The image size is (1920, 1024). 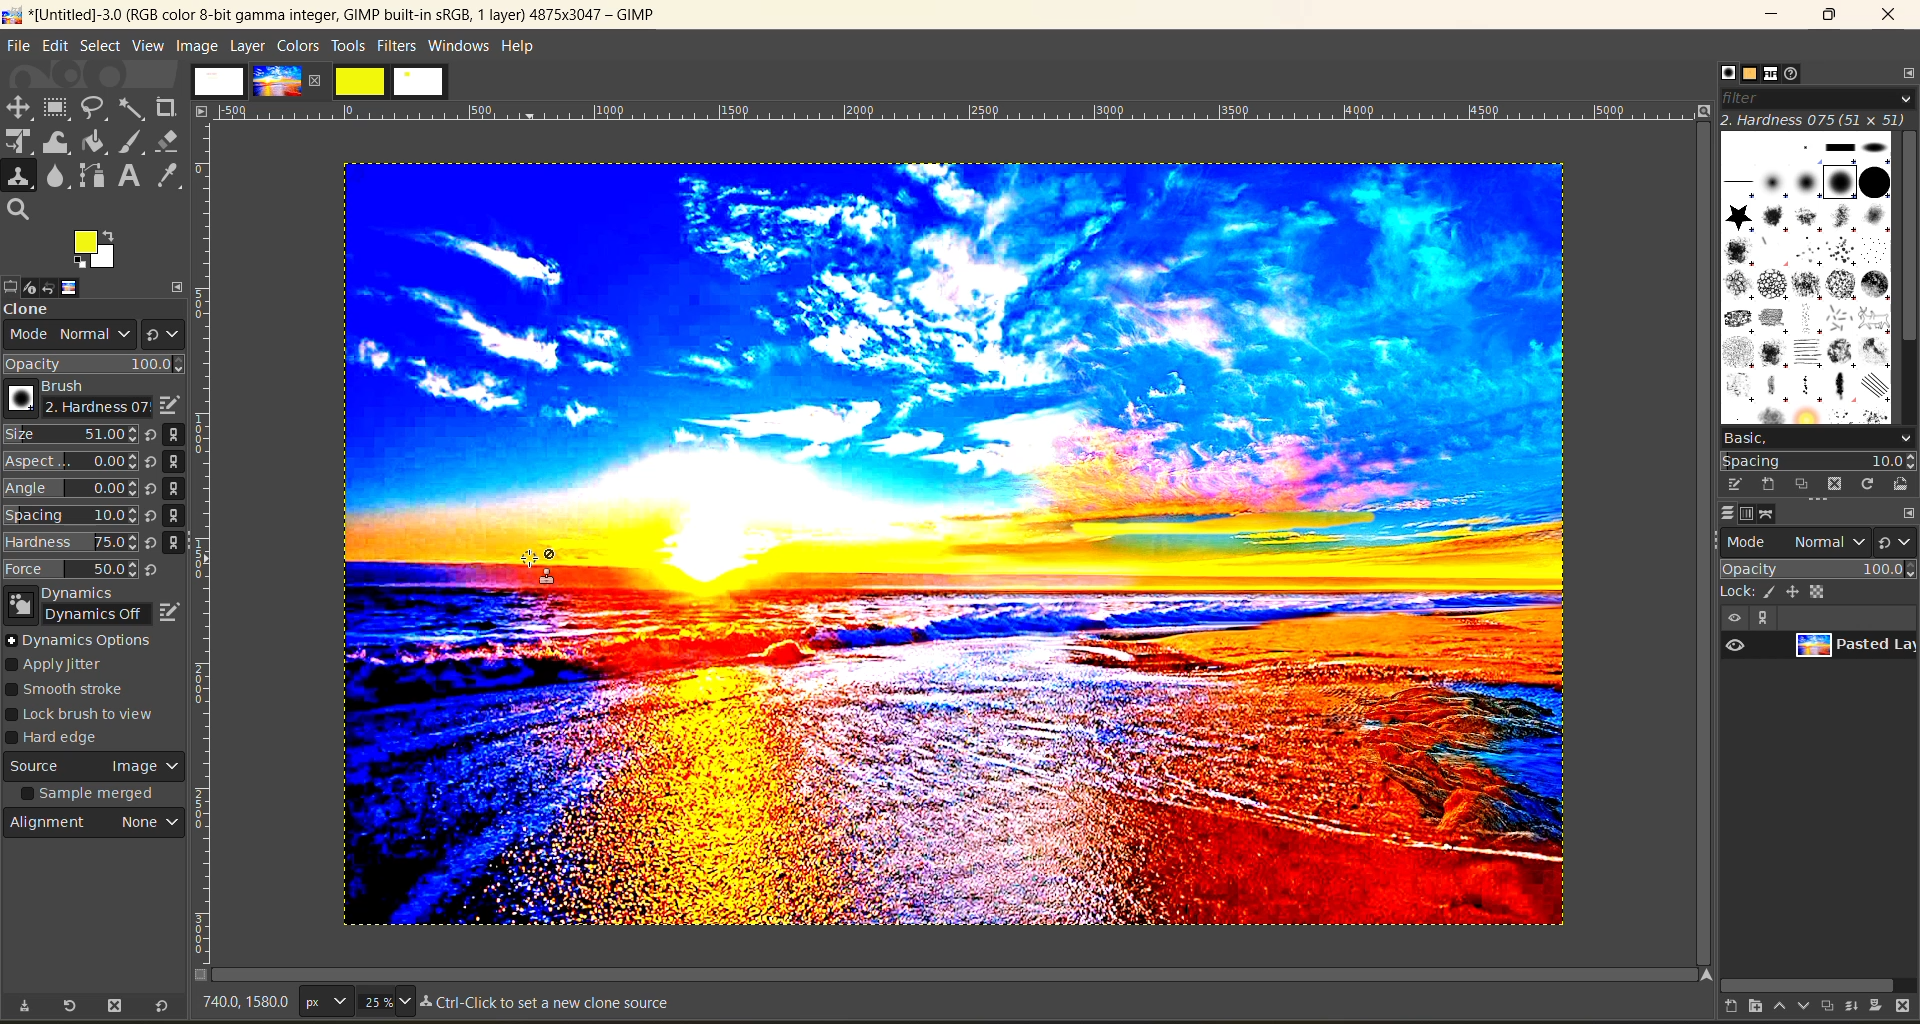 What do you see at coordinates (1721, 514) in the screenshot?
I see `layers` at bounding box center [1721, 514].